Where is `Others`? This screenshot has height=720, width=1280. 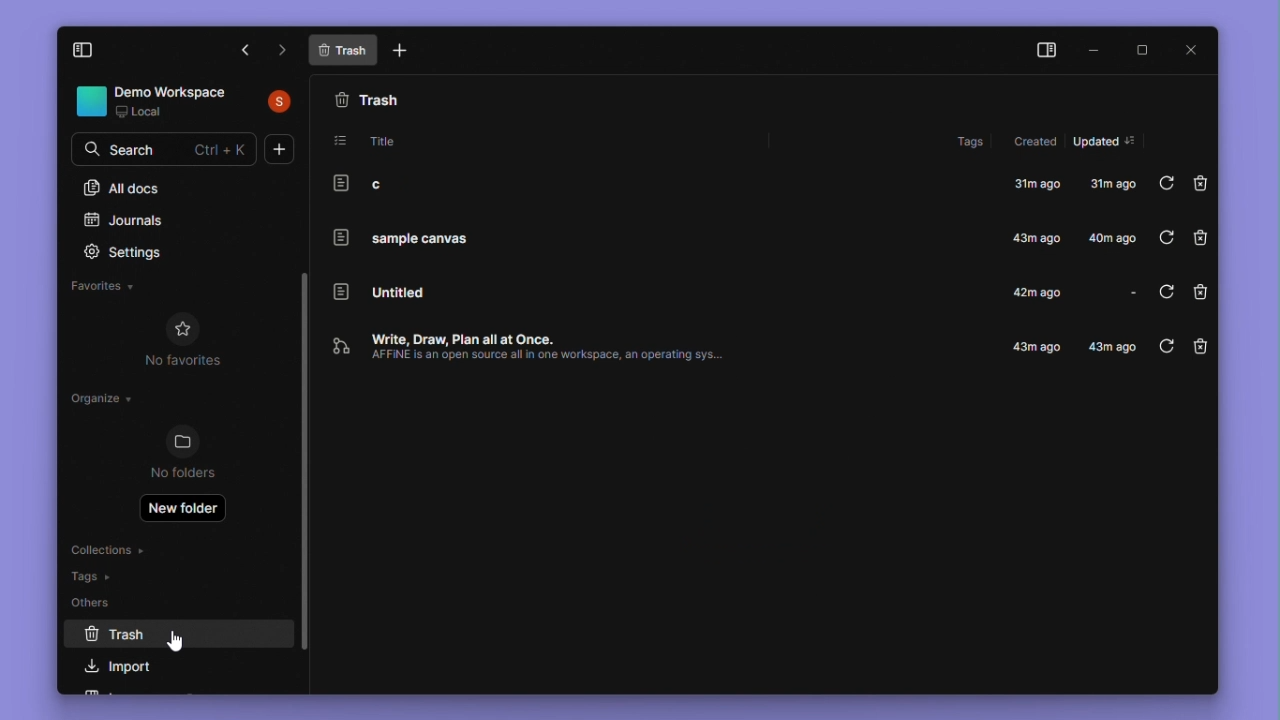 Others is located at coordinates (98, 603).